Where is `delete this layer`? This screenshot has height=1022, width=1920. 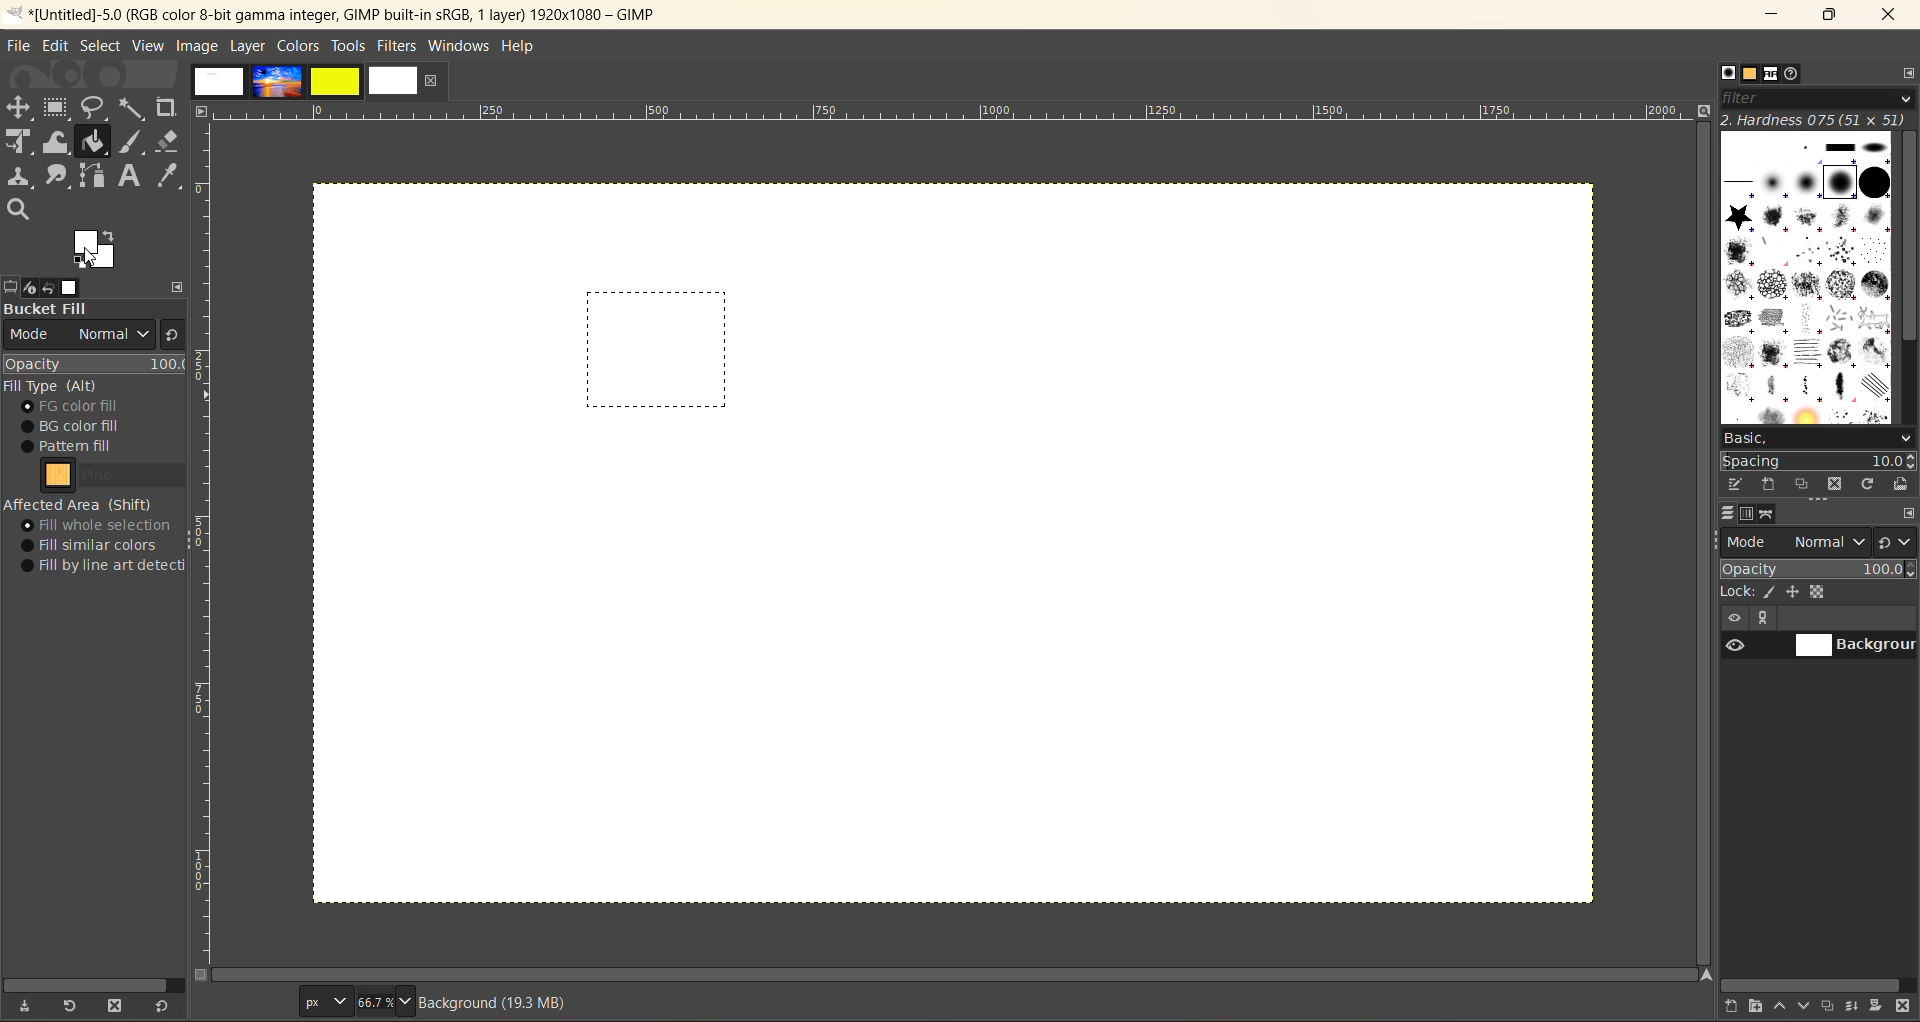 delete this layer is located at coordinates (1904, 1008).